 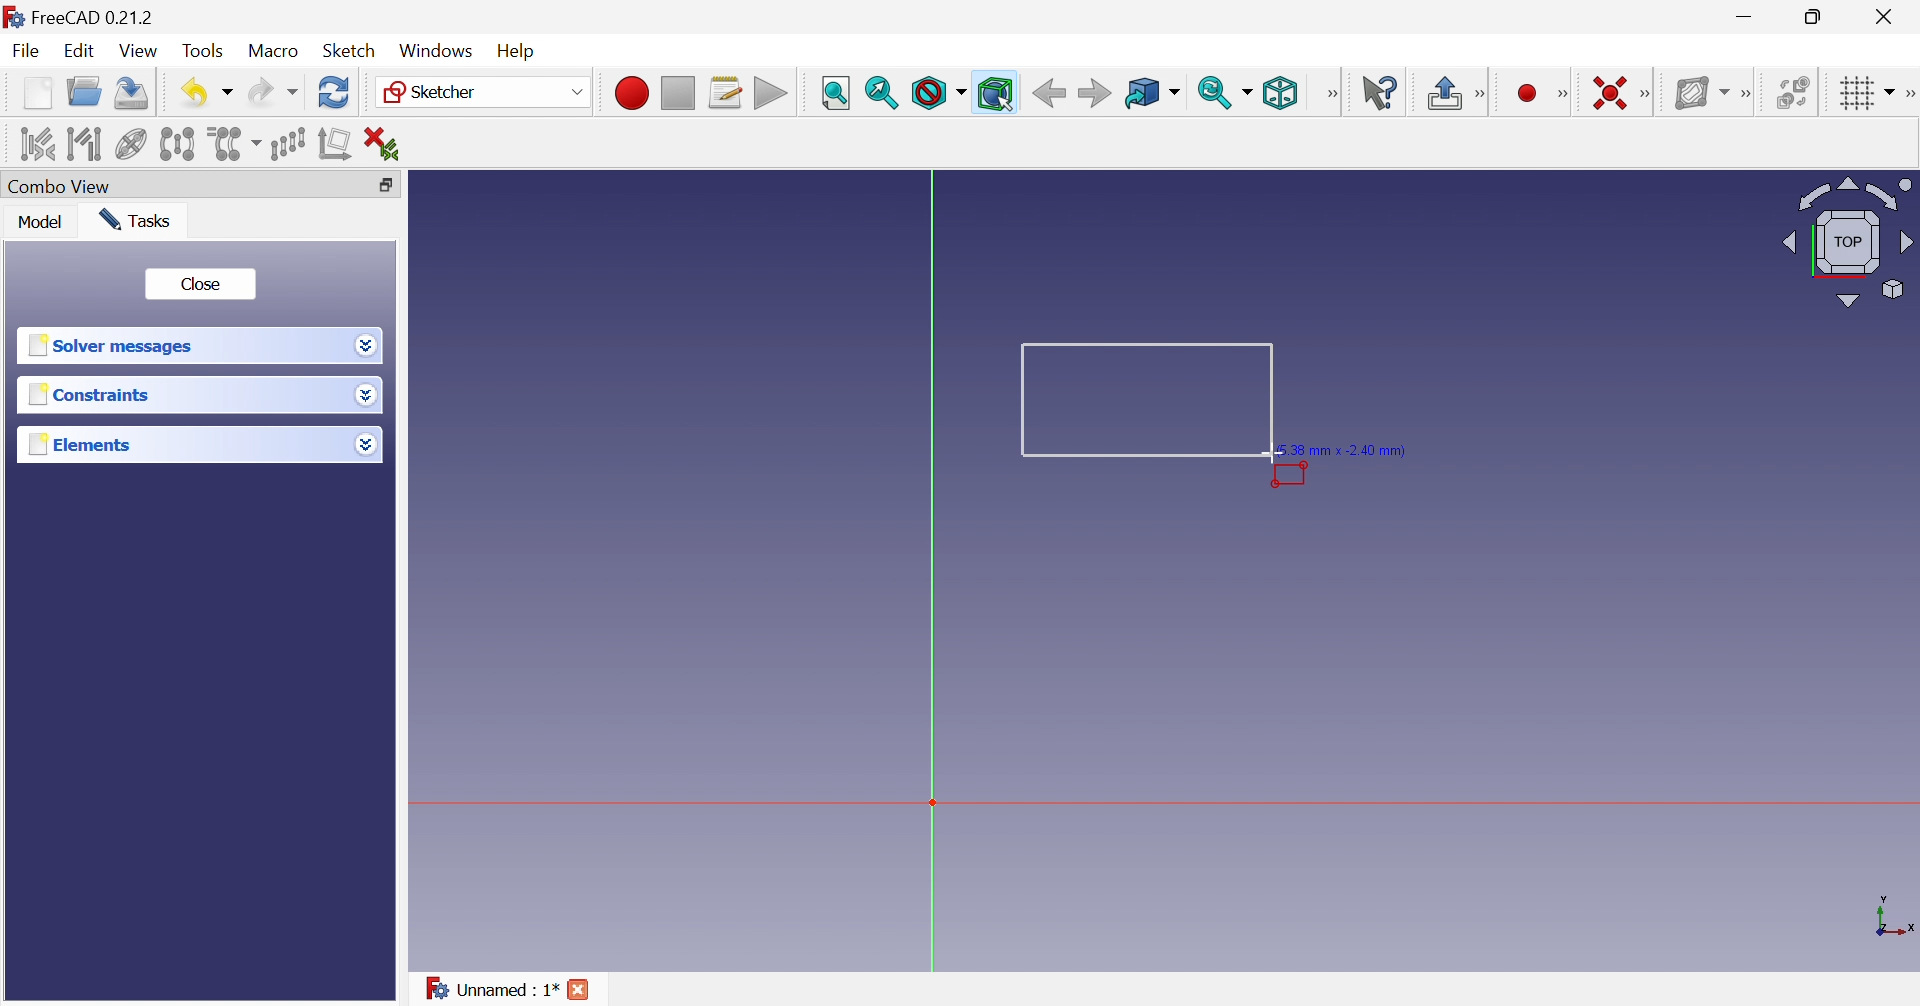 What do you see at coordinates (1866, 92) in the screenshot?
I see `Toggle grid` at bounding box center [1866, 92].